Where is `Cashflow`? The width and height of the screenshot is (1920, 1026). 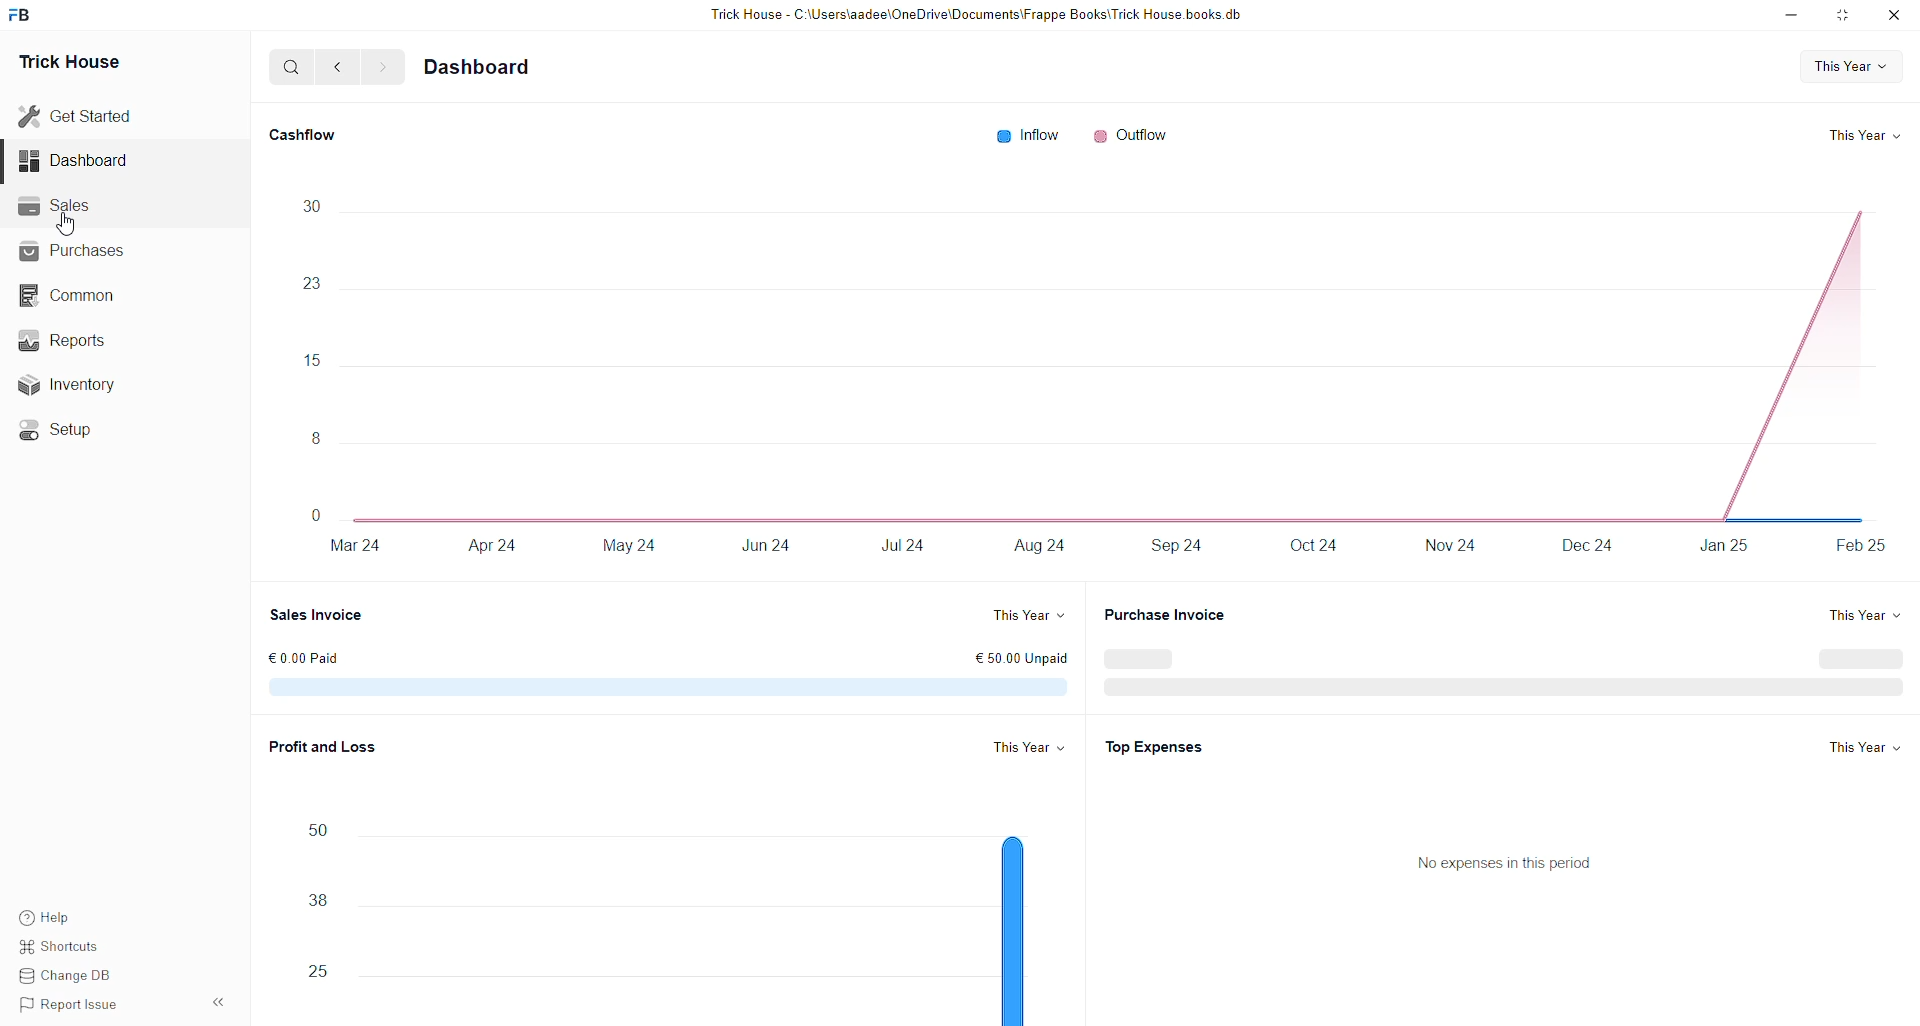 Cashflow is located at coordinates (302, 134).